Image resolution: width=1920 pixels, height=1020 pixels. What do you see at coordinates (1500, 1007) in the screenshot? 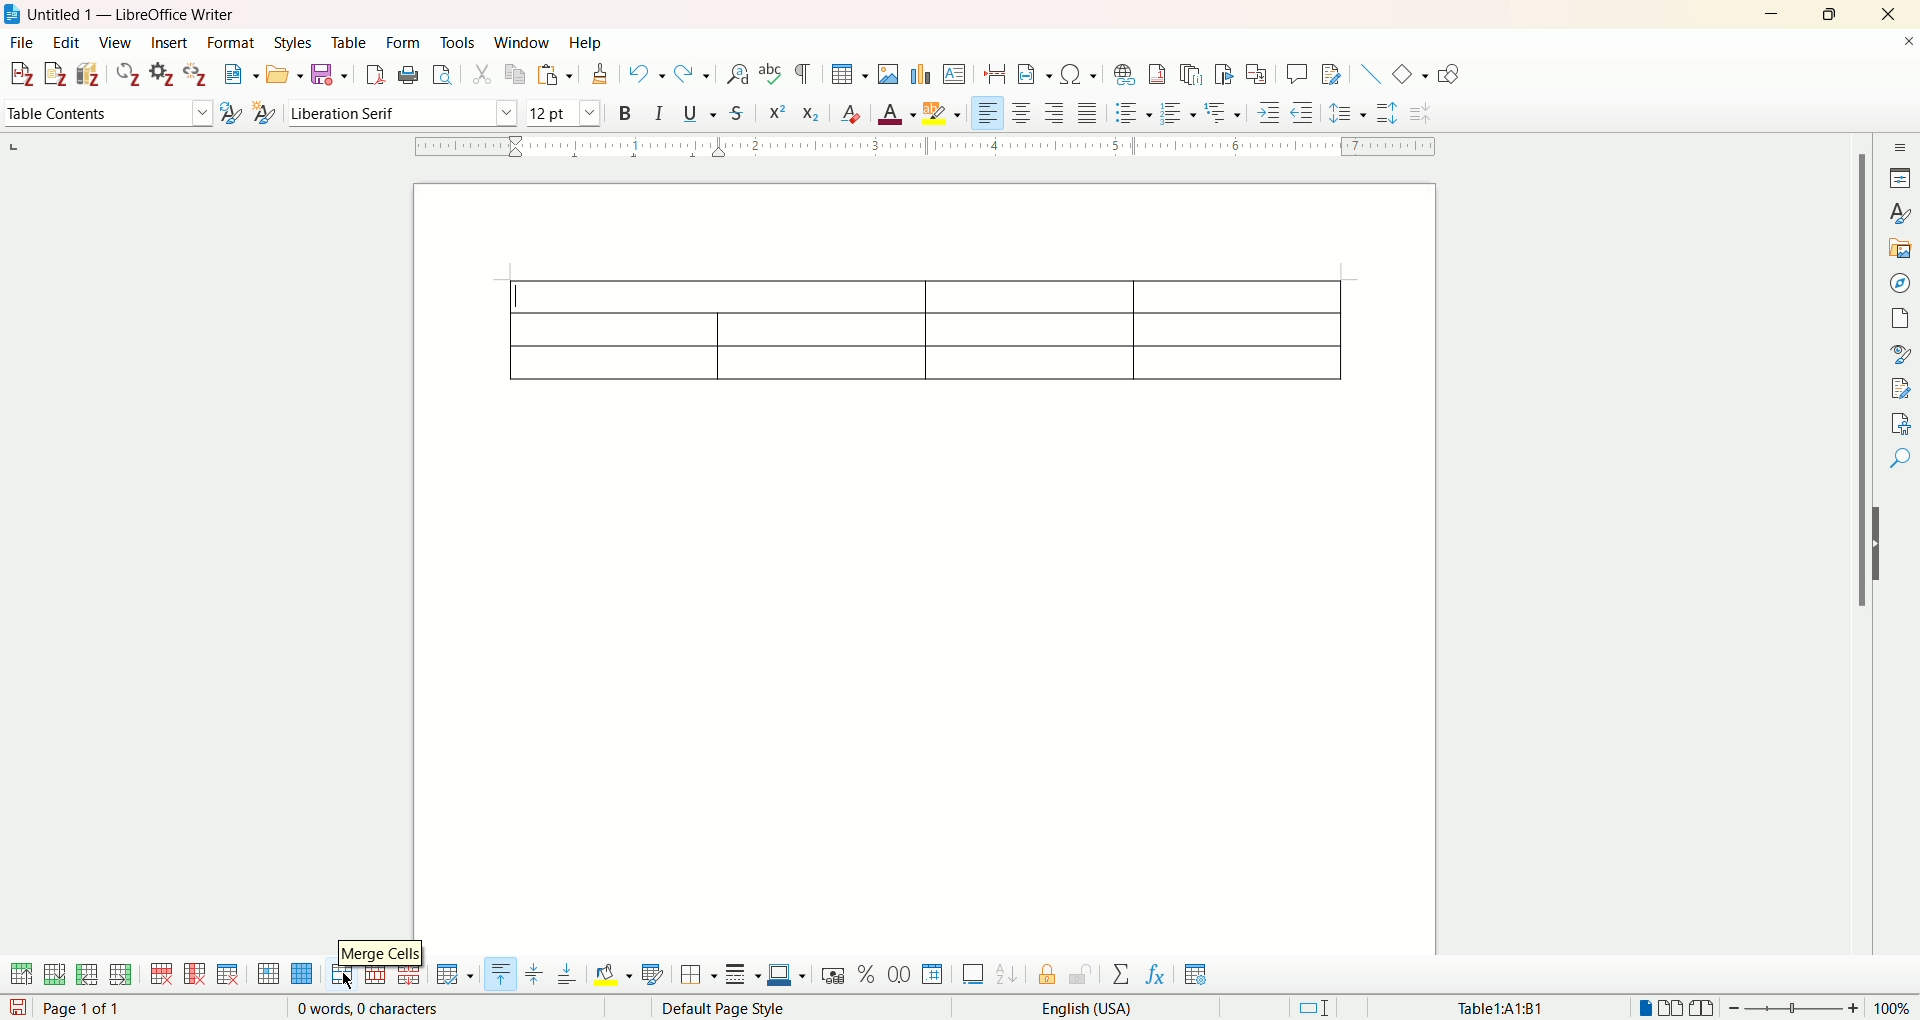
I see `Table1:A1:B1` at bounding box center [1500, 1007].